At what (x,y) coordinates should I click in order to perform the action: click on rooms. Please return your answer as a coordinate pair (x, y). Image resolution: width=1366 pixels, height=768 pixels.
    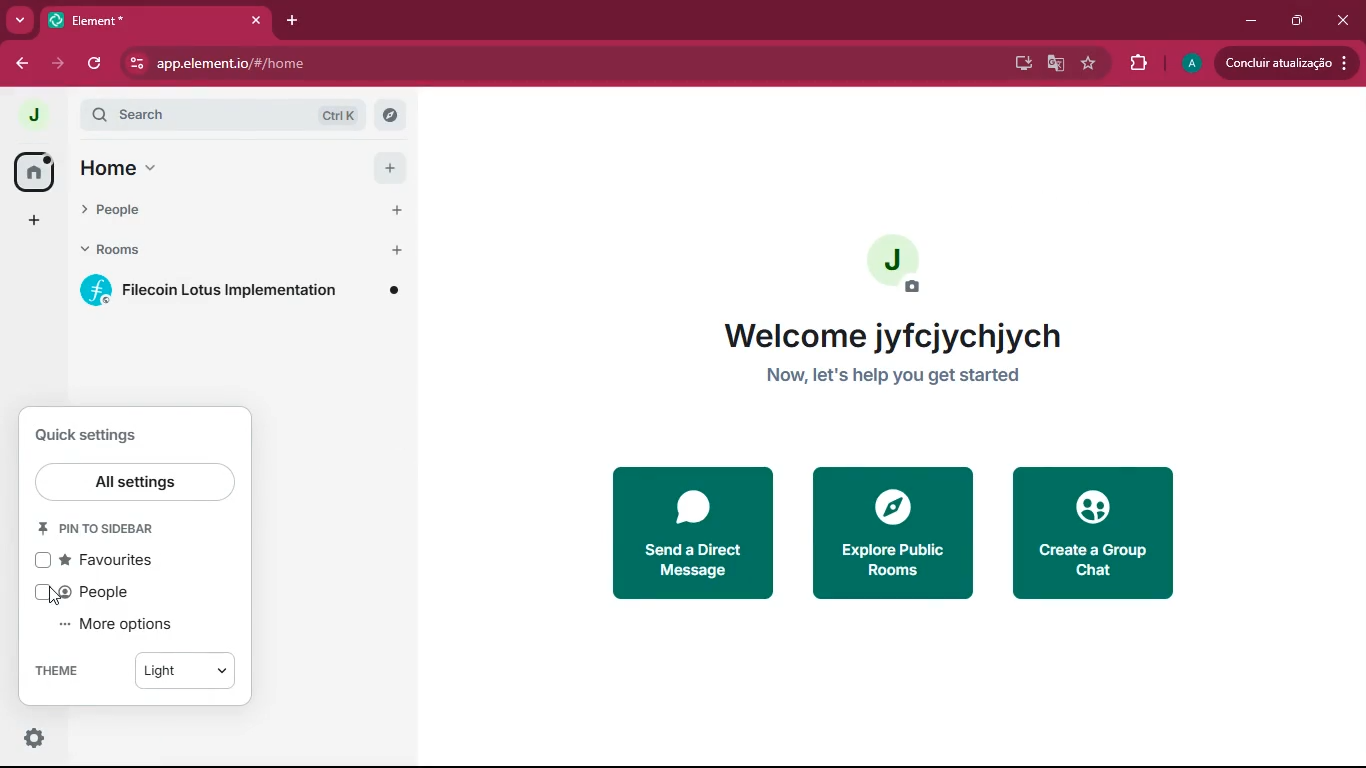
    Looking at the image, I should click on (214, 247).